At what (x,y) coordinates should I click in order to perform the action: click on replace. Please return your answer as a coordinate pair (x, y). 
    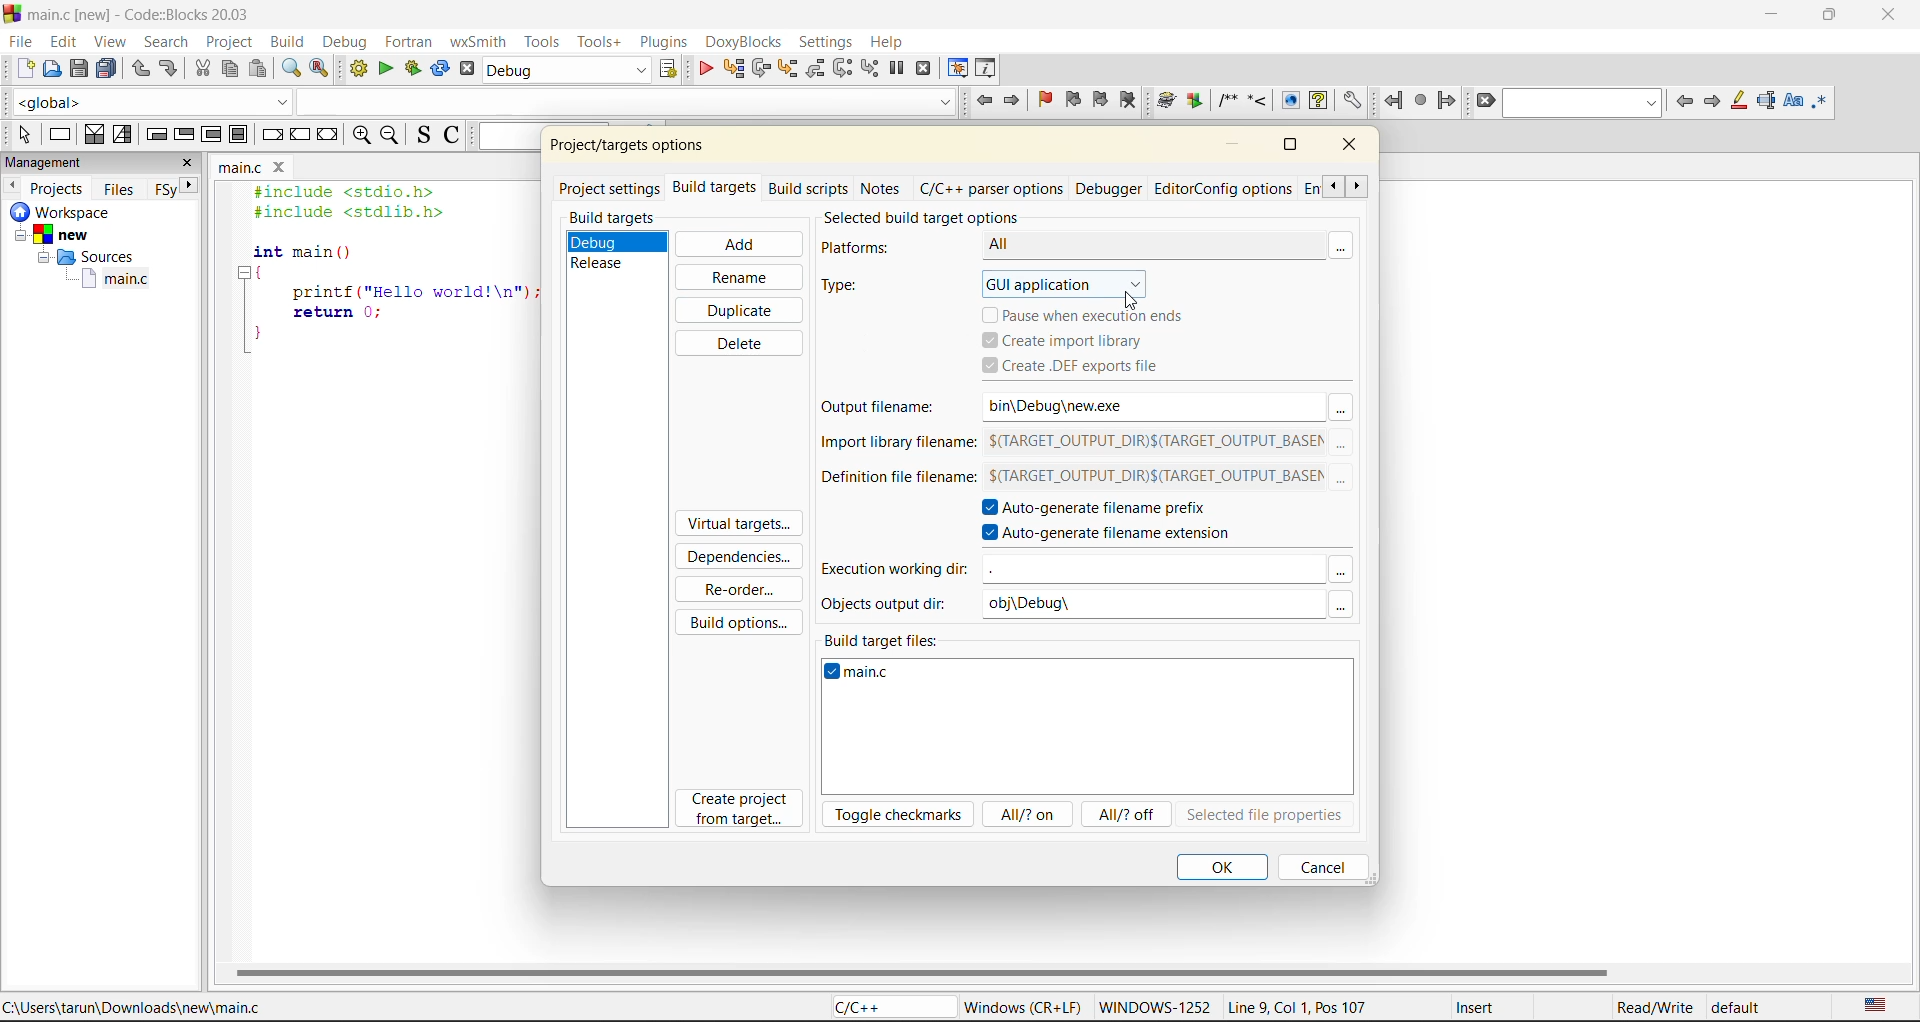
    Looking at the image, I should click on (319, 66).